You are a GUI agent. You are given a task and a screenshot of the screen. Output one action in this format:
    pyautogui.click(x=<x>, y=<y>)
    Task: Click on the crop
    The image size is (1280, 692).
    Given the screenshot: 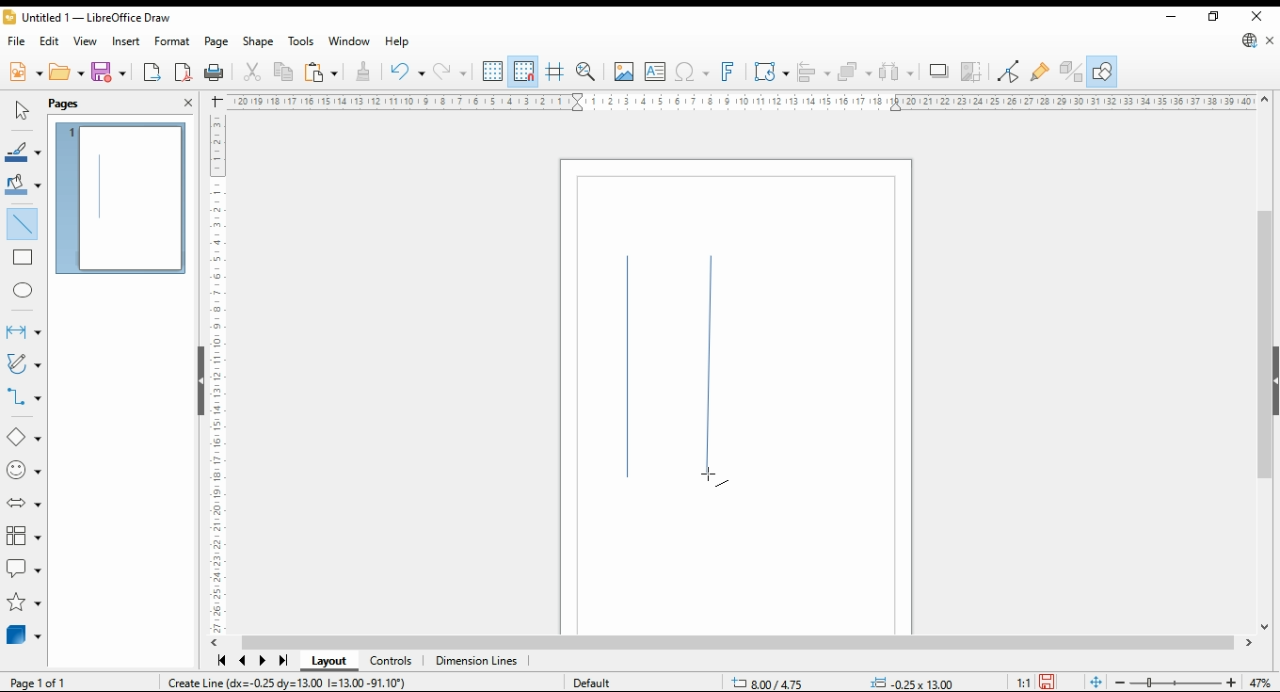 What is the action you would take?
    pyautogui.click(x=972, y=71)
    